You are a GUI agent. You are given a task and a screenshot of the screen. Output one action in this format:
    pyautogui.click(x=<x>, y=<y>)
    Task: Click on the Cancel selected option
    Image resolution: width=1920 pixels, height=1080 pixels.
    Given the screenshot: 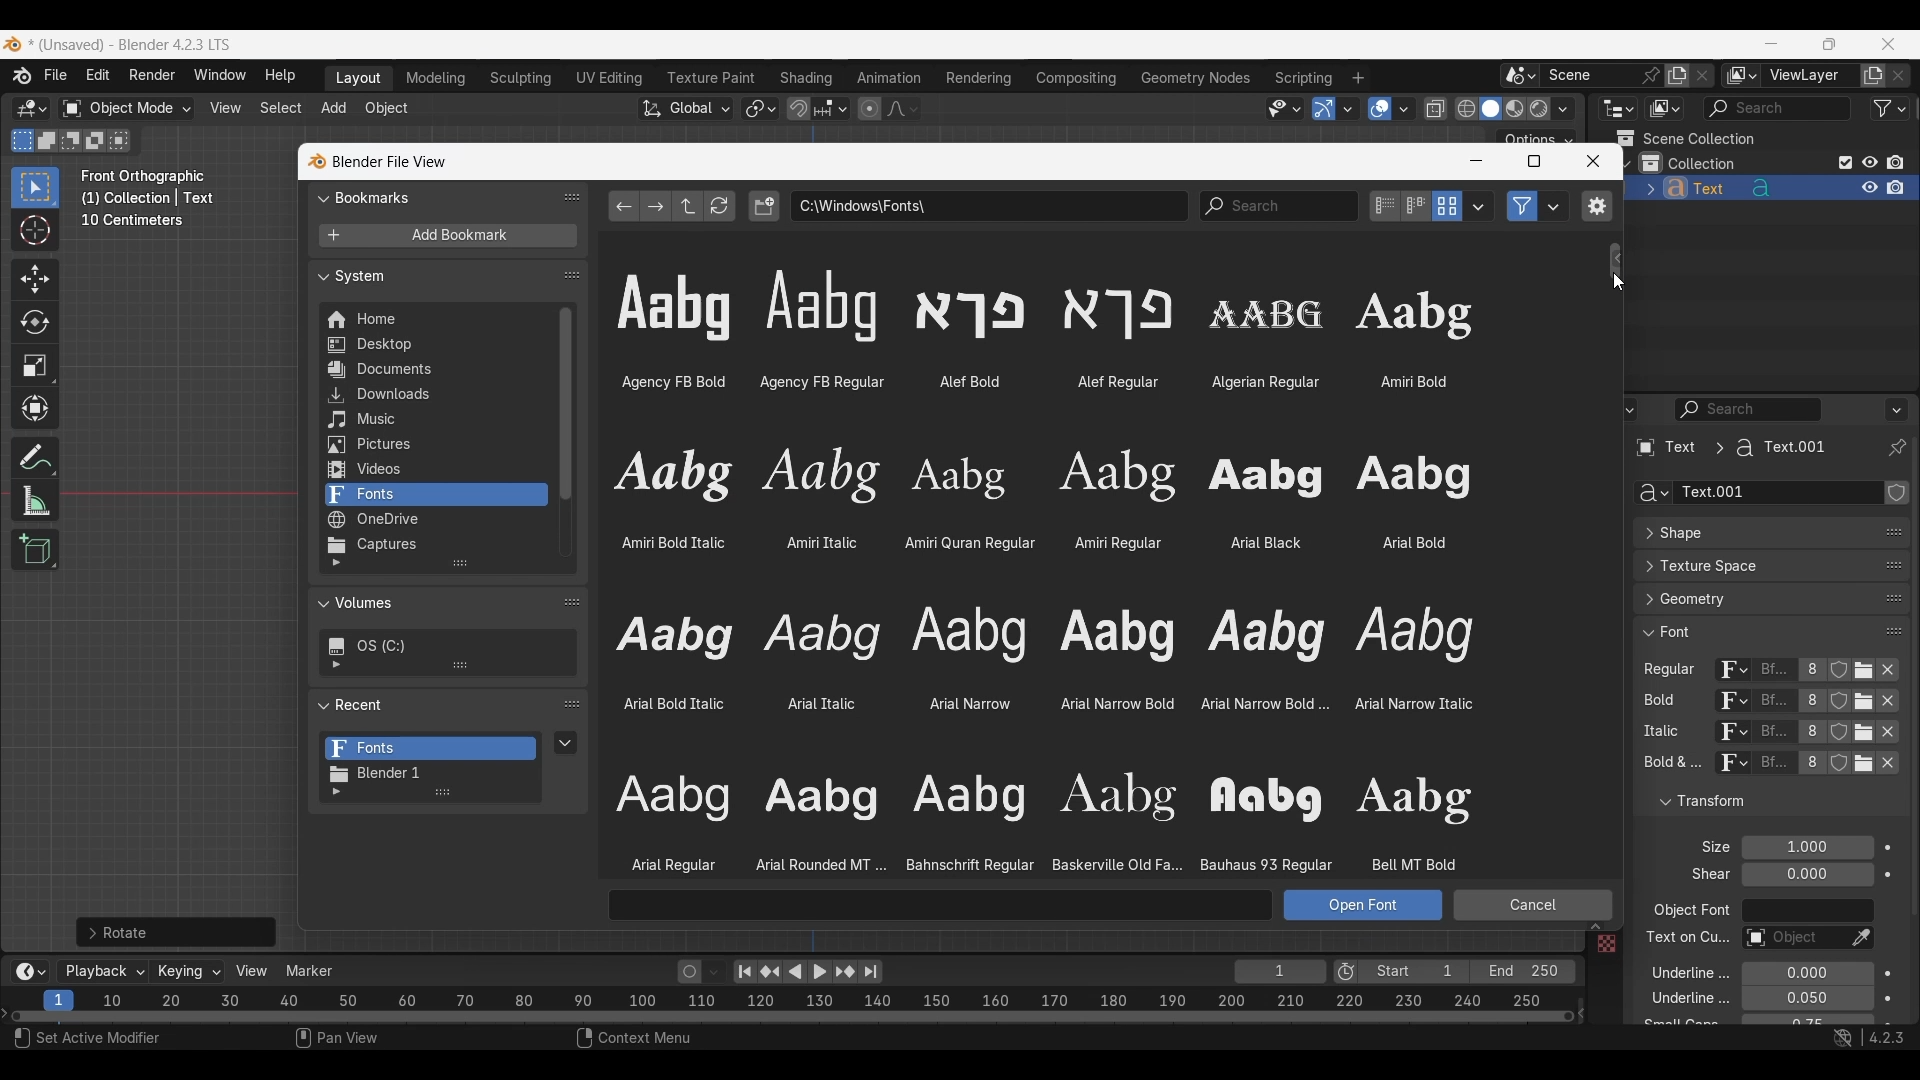 What is the action you would take?
    pyautogui.click(x=1532, y=903)
    